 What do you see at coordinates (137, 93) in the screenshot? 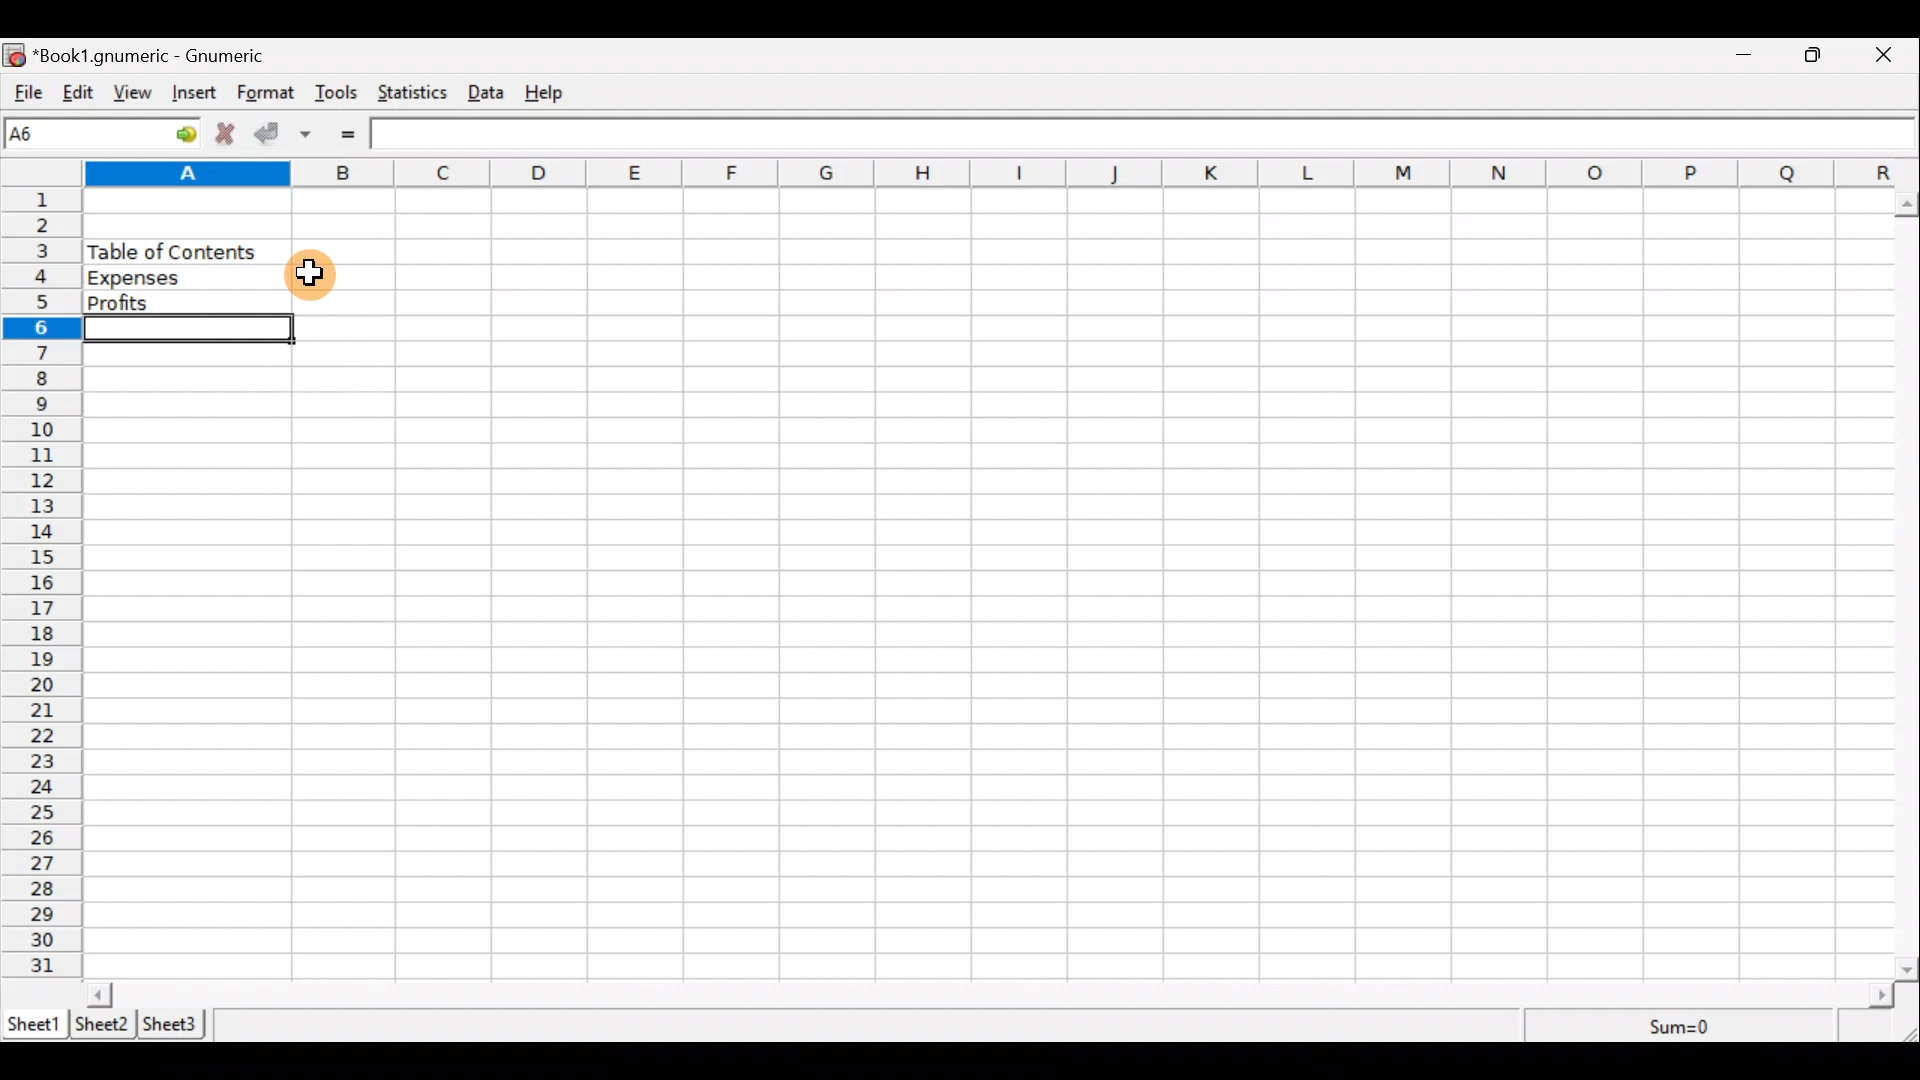
I see `View` at bounding box center [137, 93].